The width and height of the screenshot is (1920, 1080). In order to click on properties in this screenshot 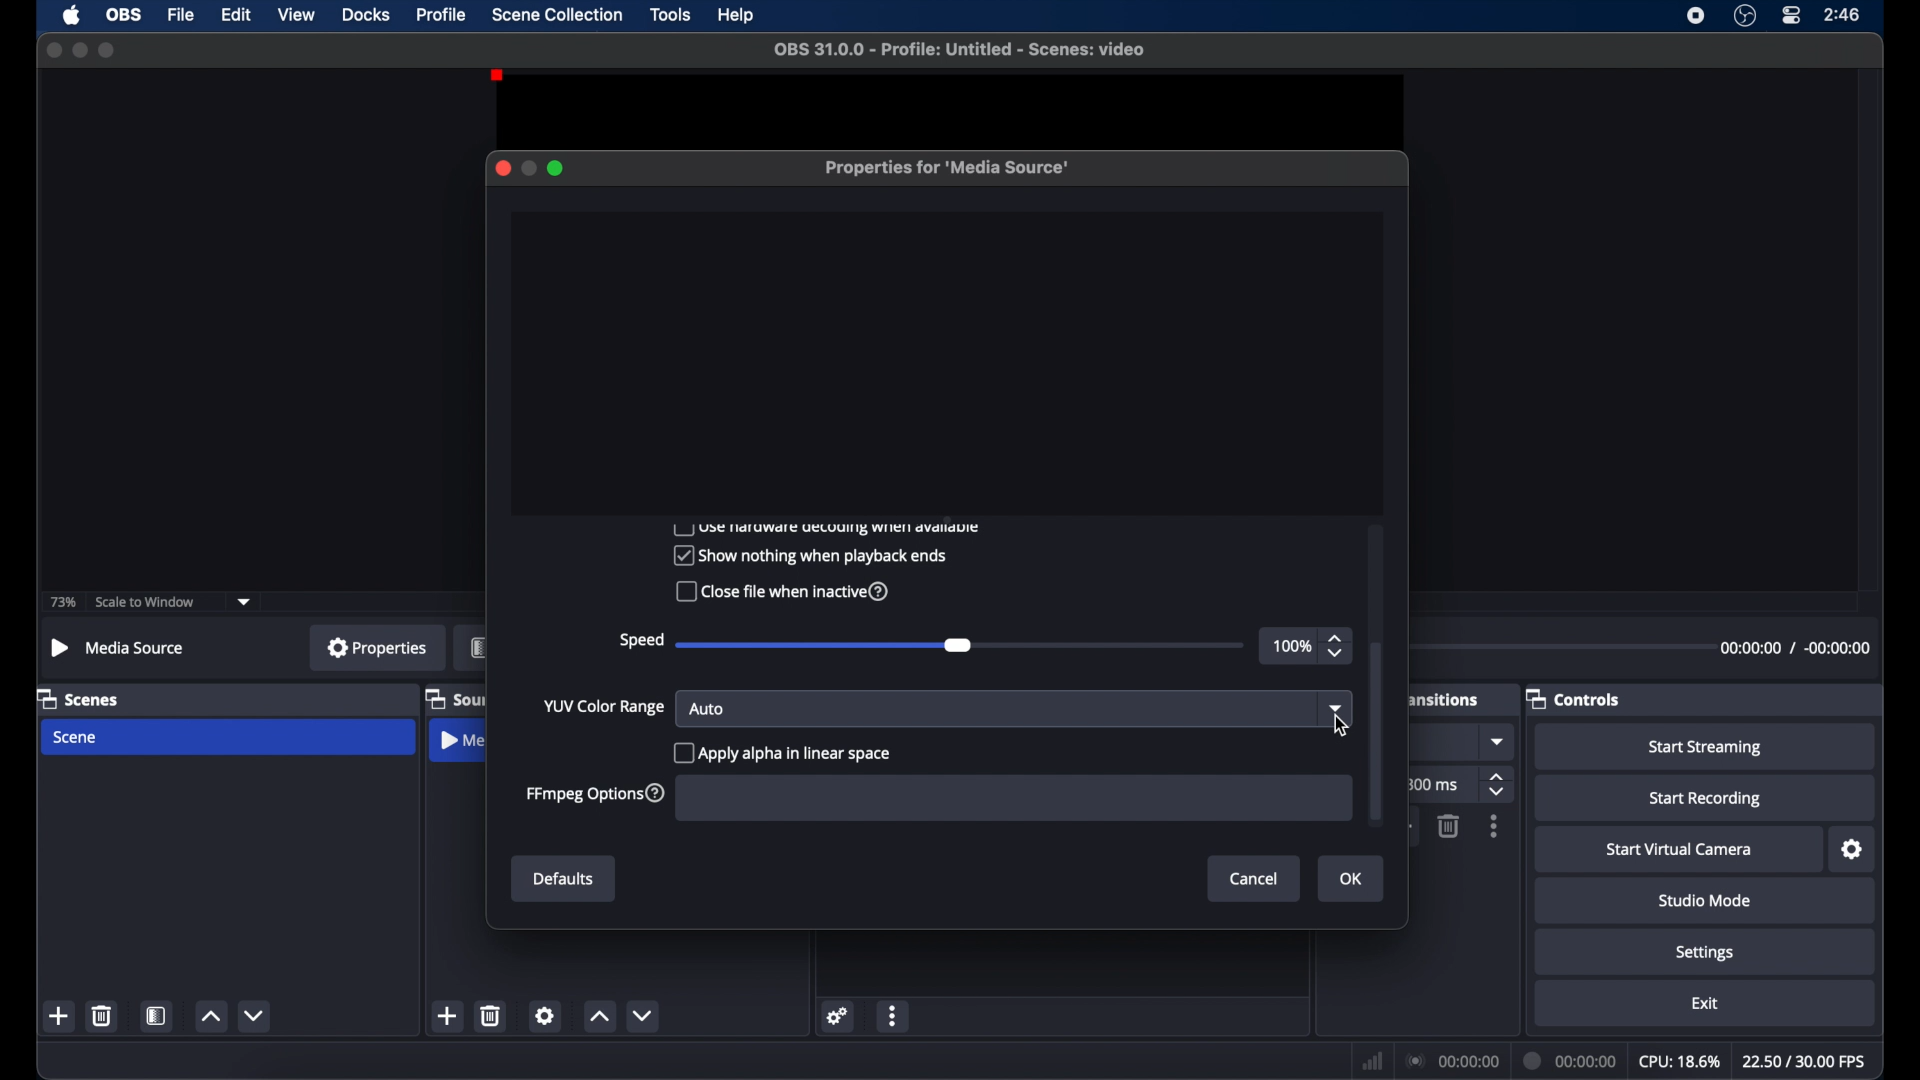, I will do `click(377, 647)`.